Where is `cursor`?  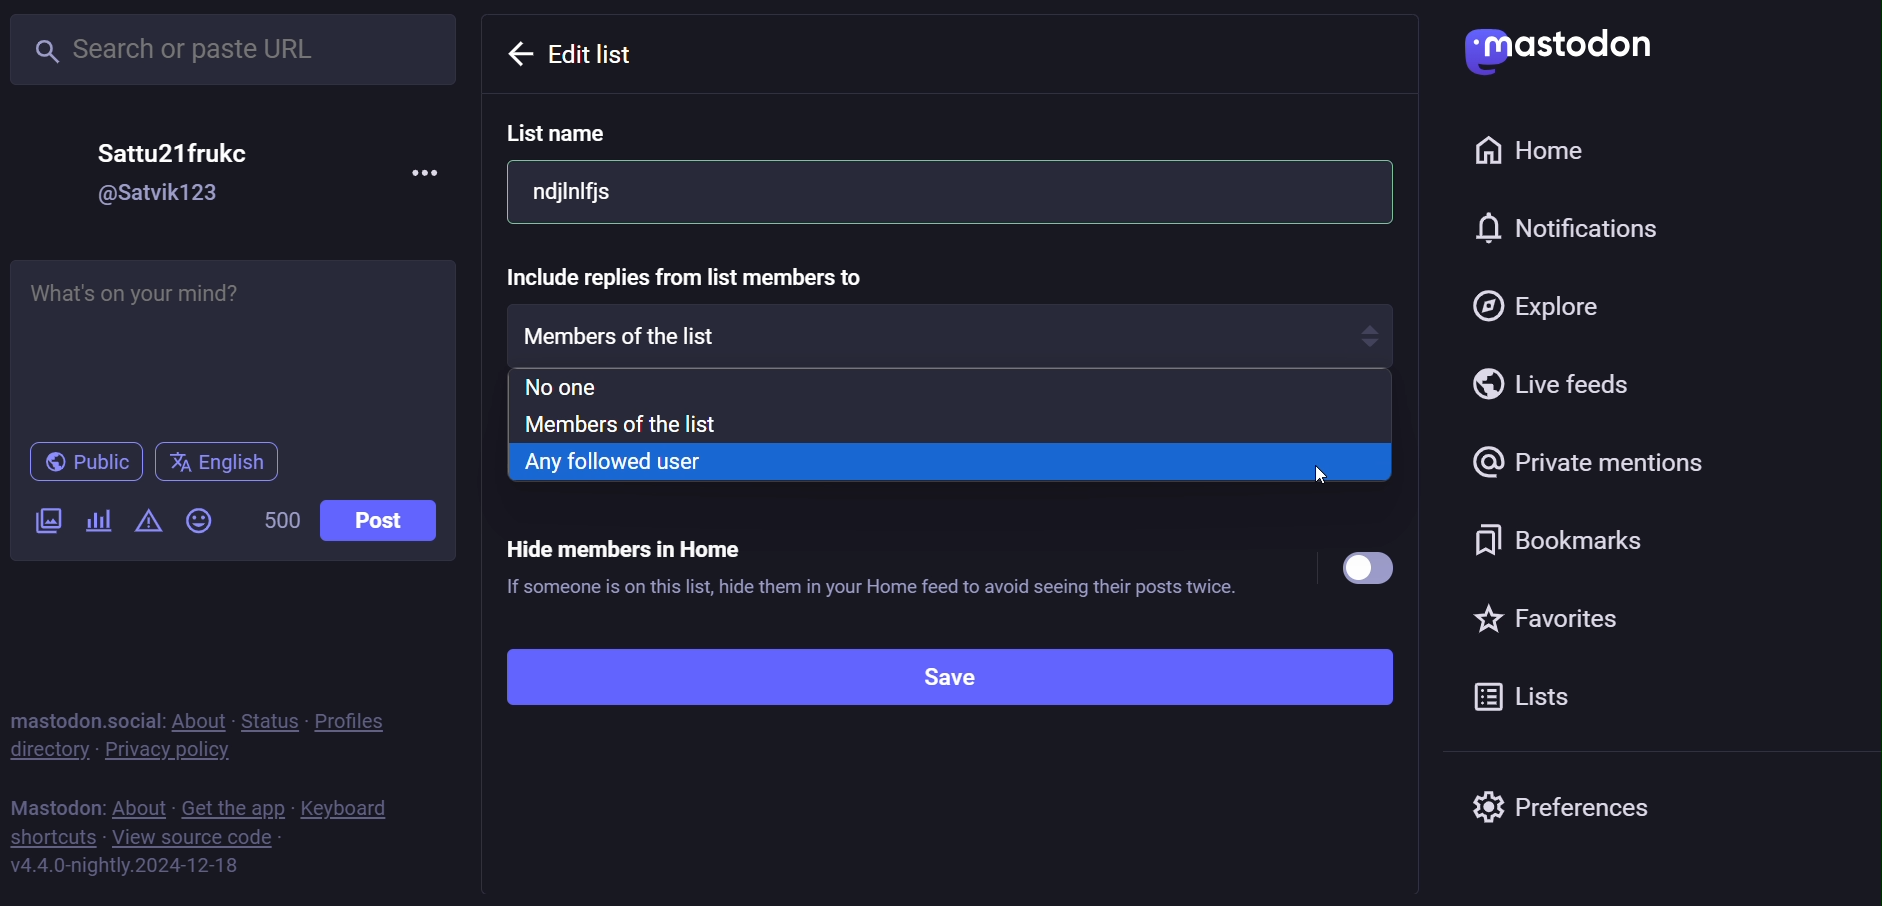
cursor is located at coordinates (1319, 476).